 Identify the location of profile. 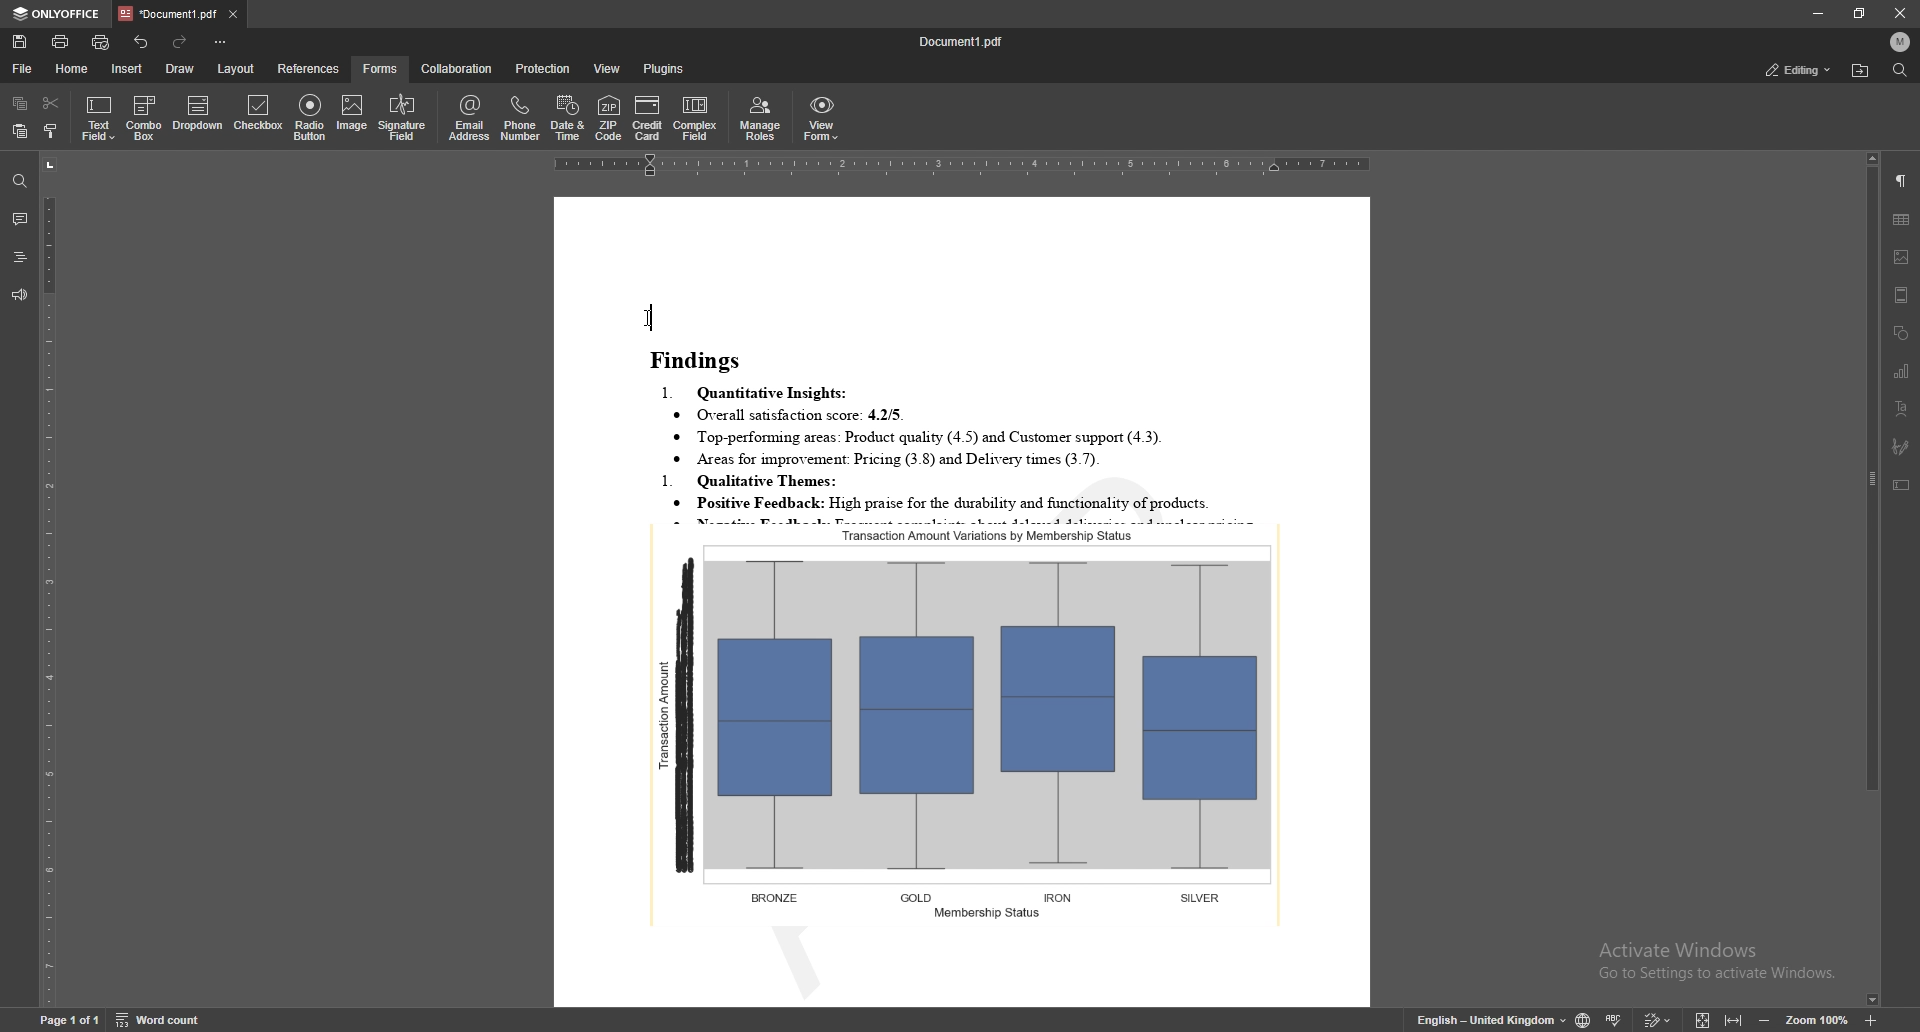
(1900, 42).